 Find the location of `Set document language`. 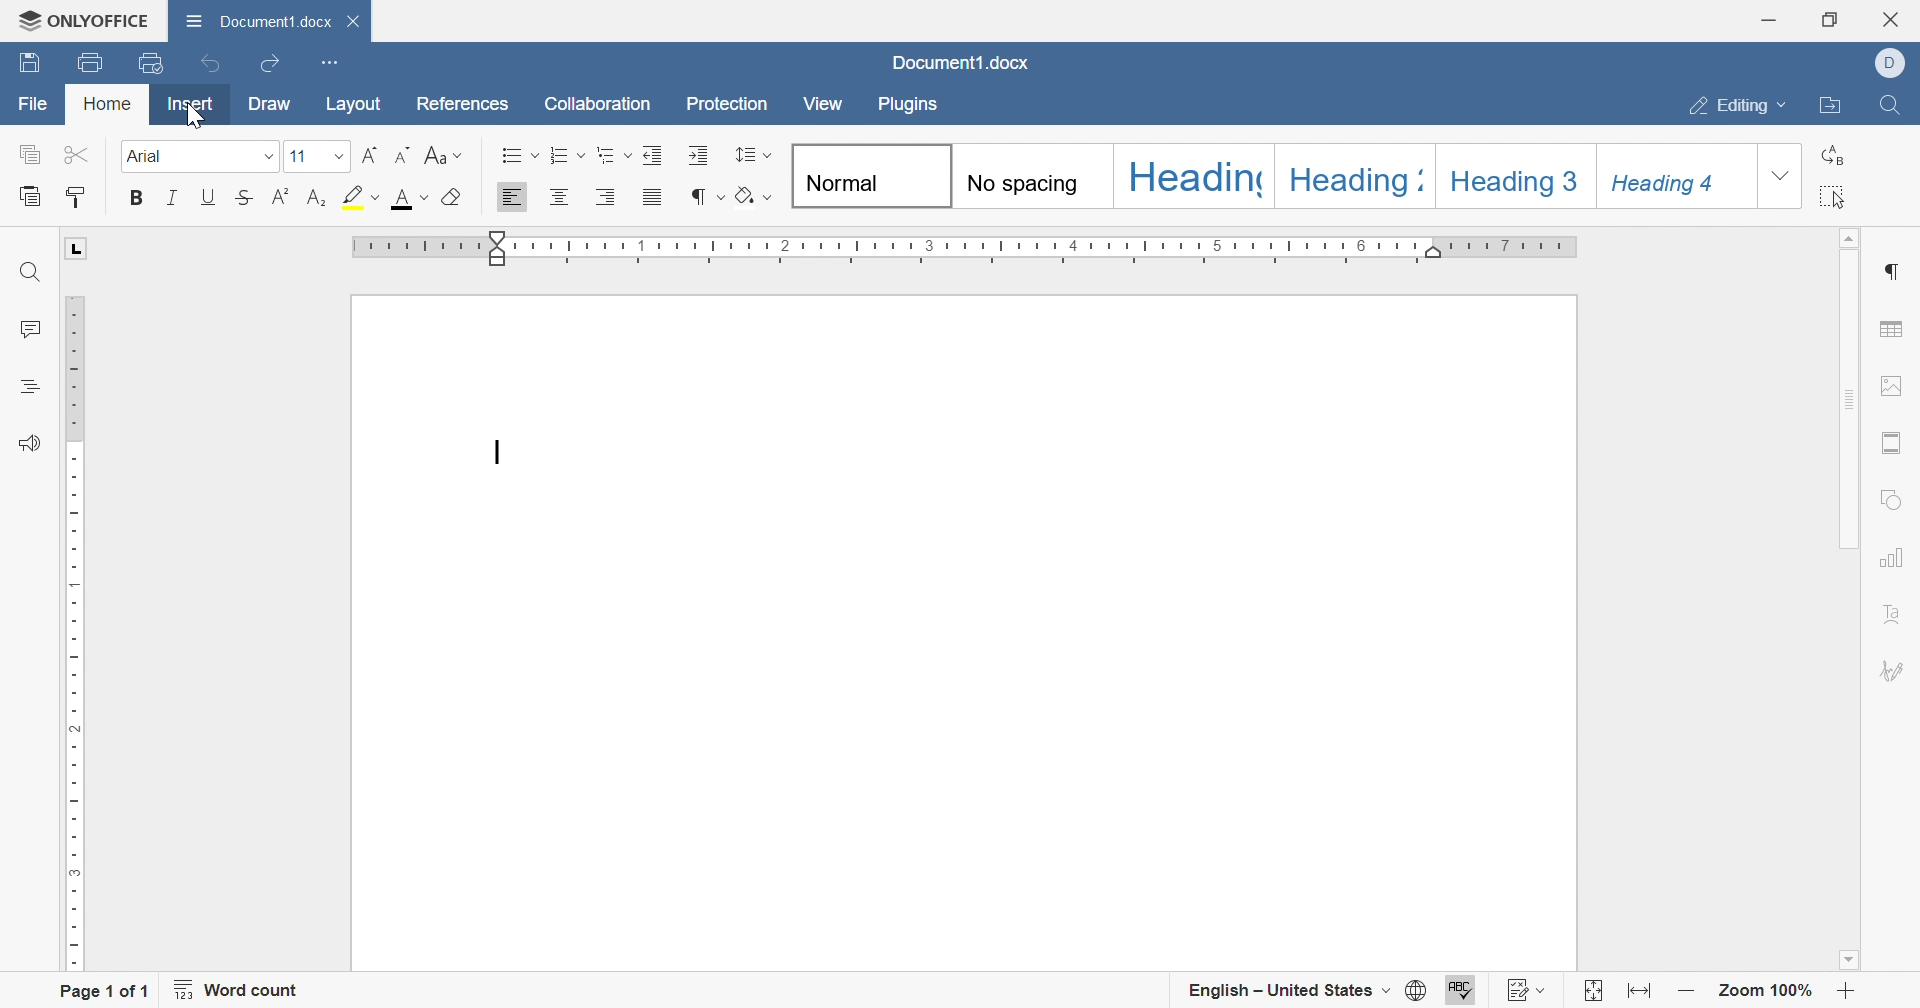

Set document language is located at coordinates (1417, 989).